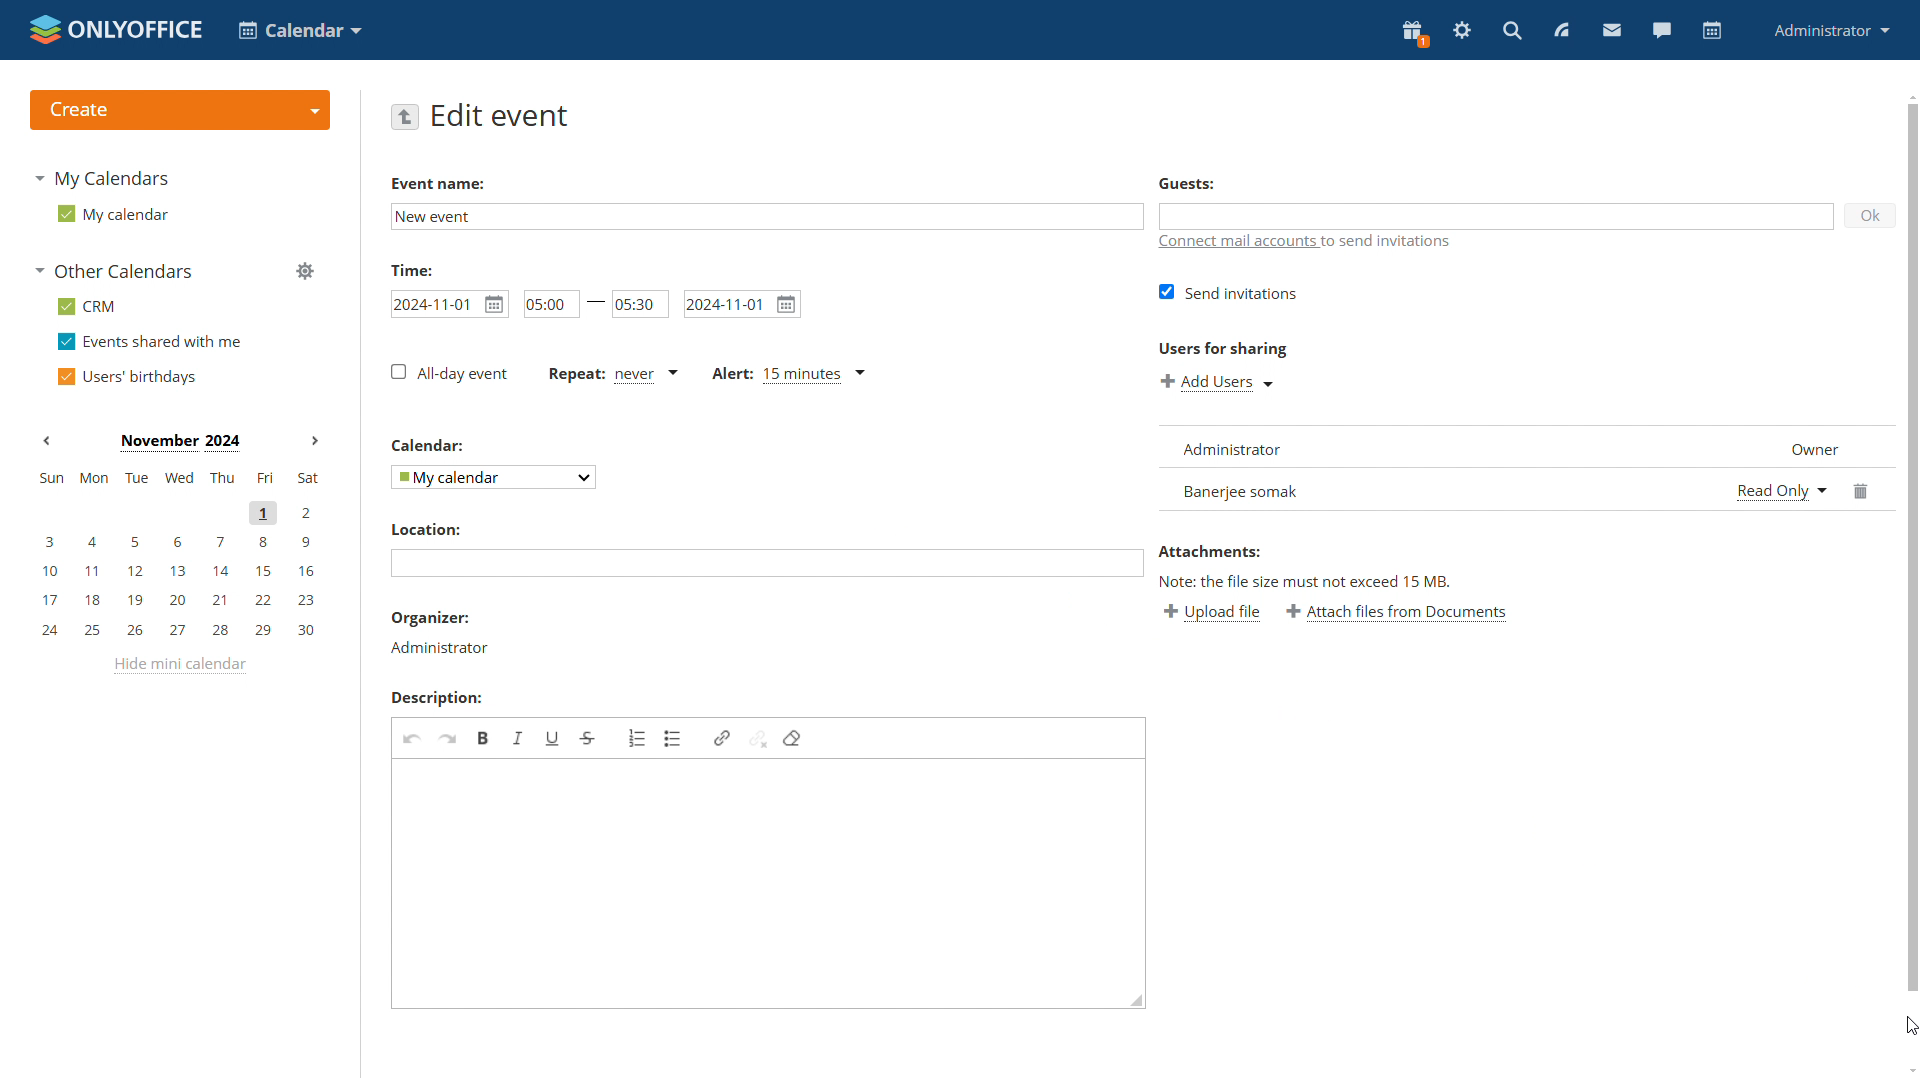  Describe the element at coordinates (449, 372) in the screenshot. I see `all-day event checkboz` at that location.